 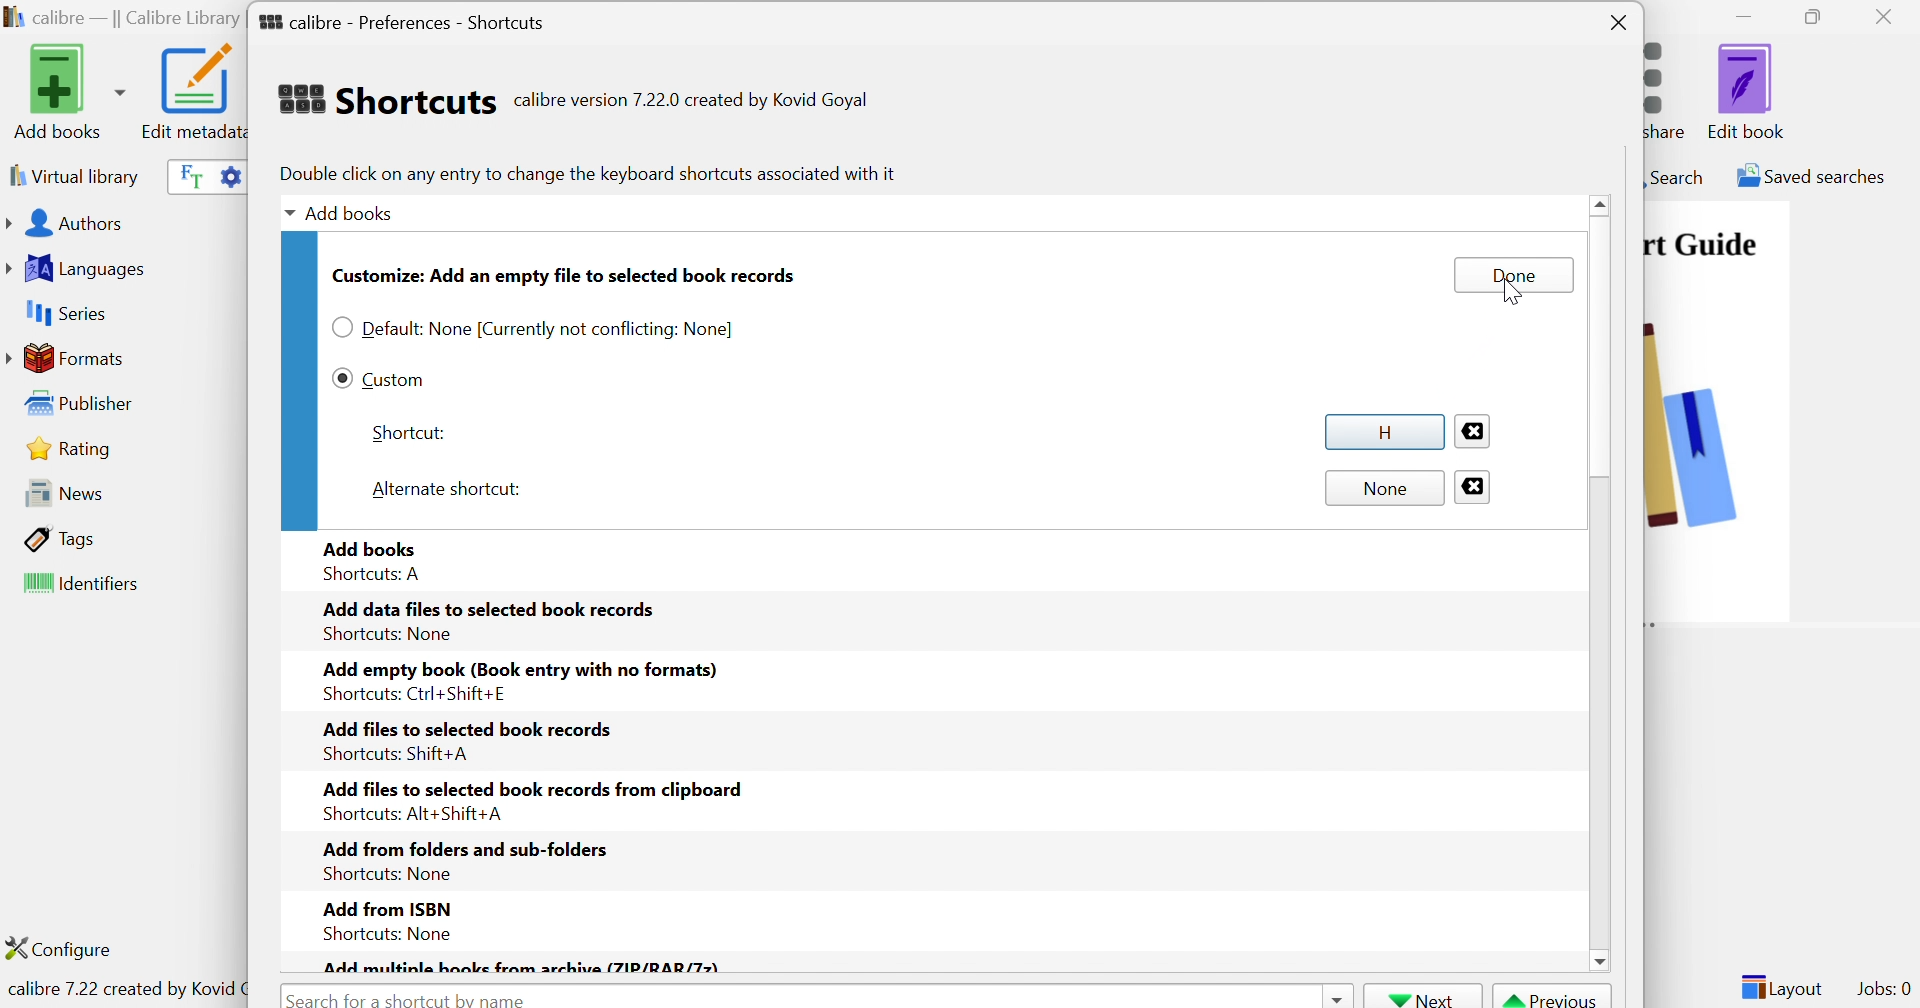 I want to click on Saved searches, so click(x=1809, y=176).